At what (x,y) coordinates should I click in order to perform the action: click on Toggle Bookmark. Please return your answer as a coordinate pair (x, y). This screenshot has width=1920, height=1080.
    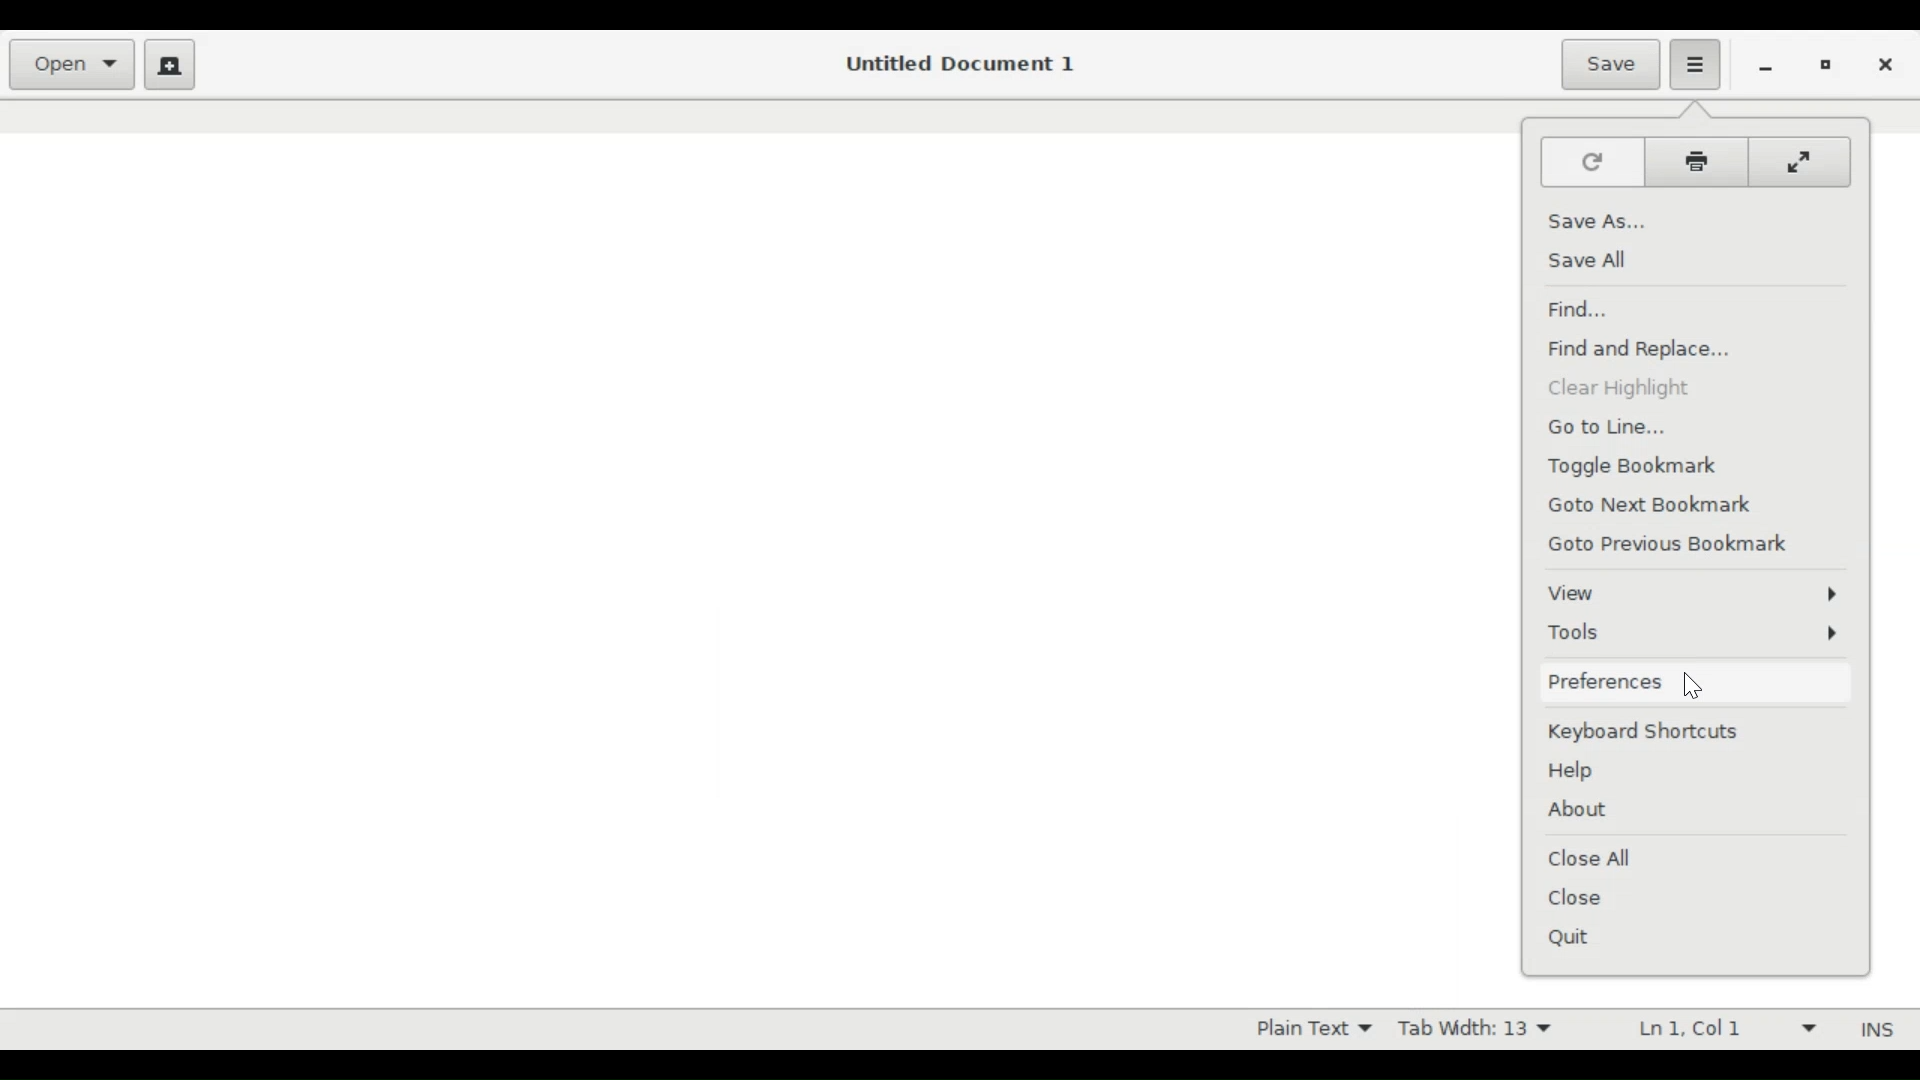
    Looking at the image, I should click on (1652, 468).